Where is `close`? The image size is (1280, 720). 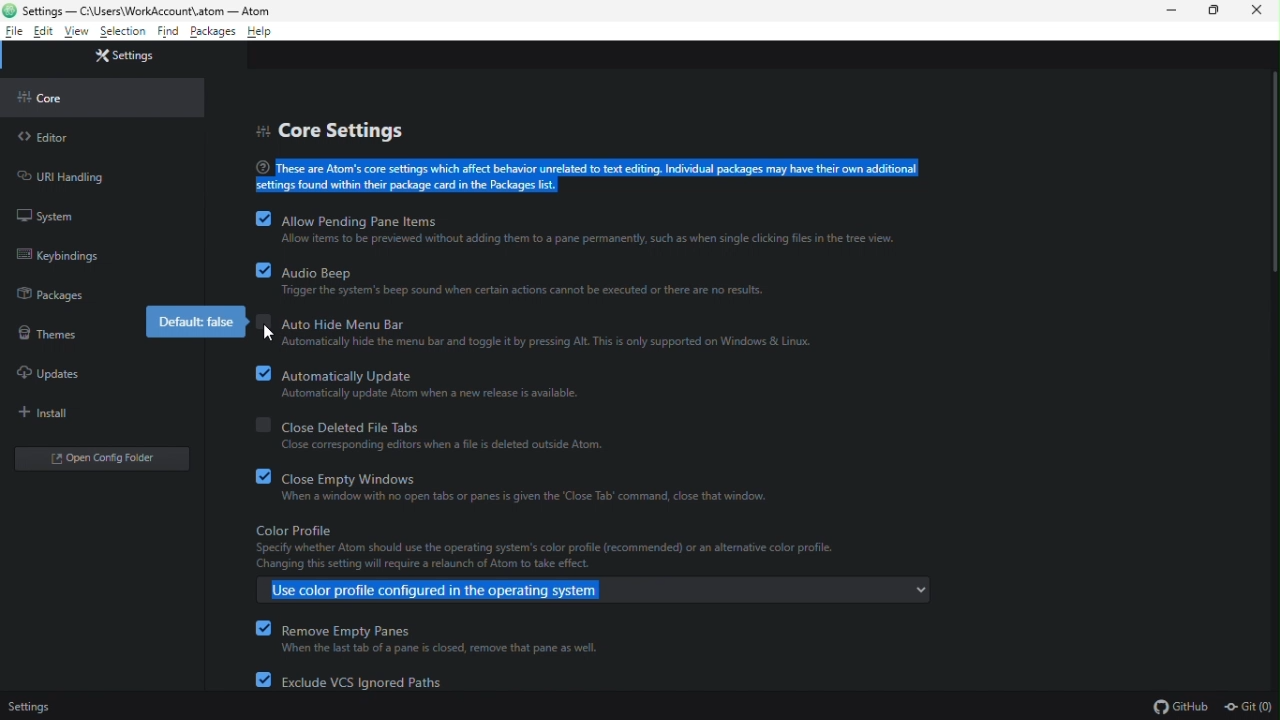
close is located at coordinates (1254, 11).